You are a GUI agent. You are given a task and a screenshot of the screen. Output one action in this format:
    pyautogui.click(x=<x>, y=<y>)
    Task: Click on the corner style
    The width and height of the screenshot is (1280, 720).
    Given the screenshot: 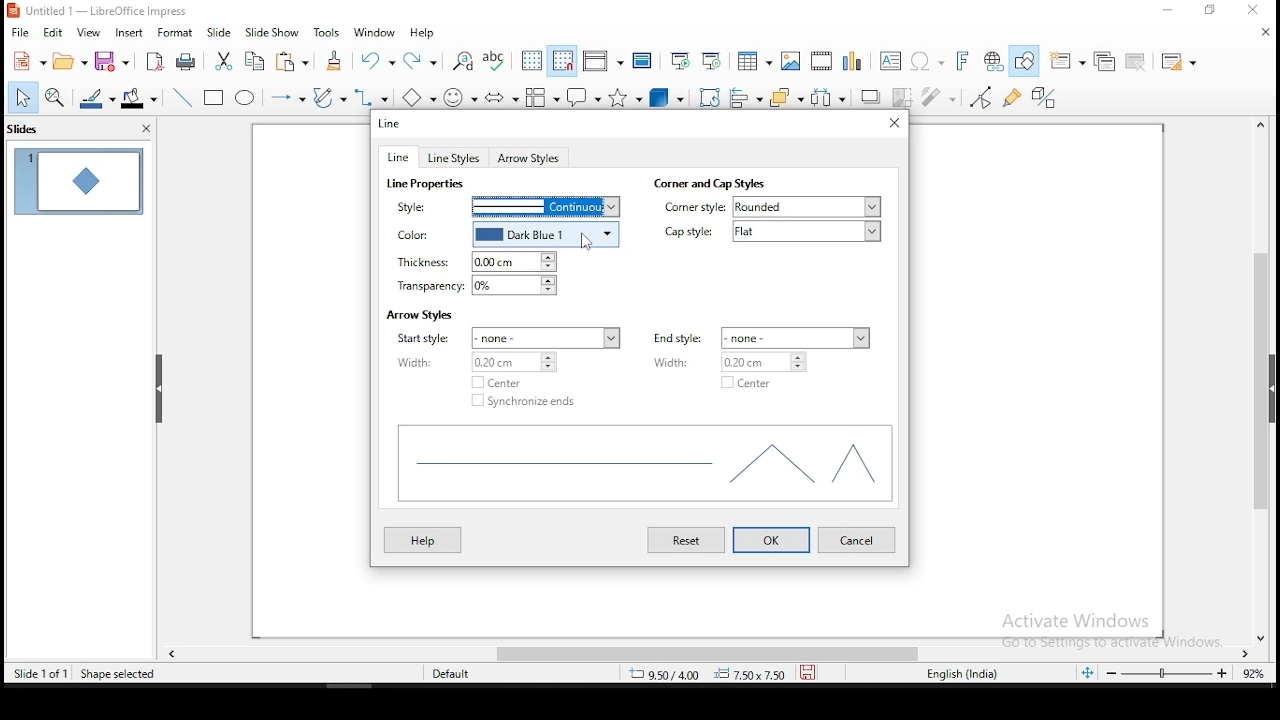 What is the action you would take?
    pyautogui.click(x=694, y=208)
    